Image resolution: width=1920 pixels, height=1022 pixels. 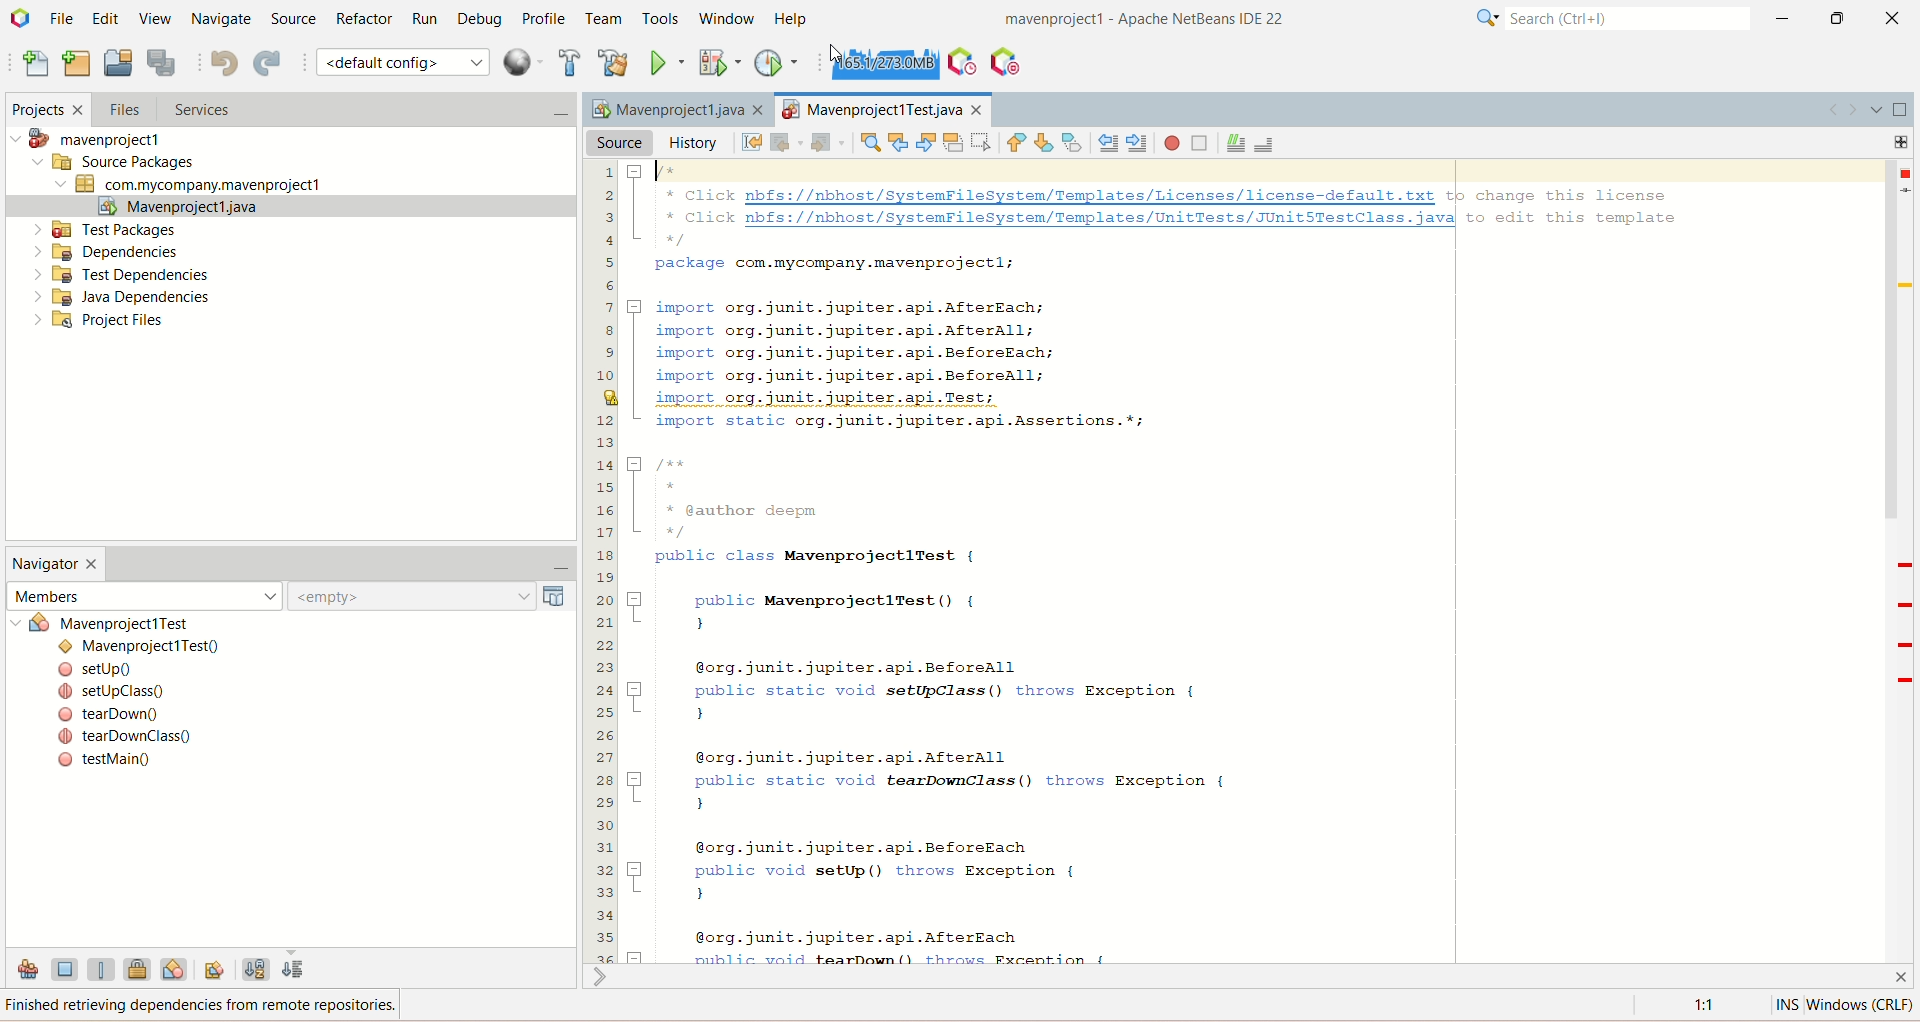 I want to click on logo, so click(x=22, y=20).